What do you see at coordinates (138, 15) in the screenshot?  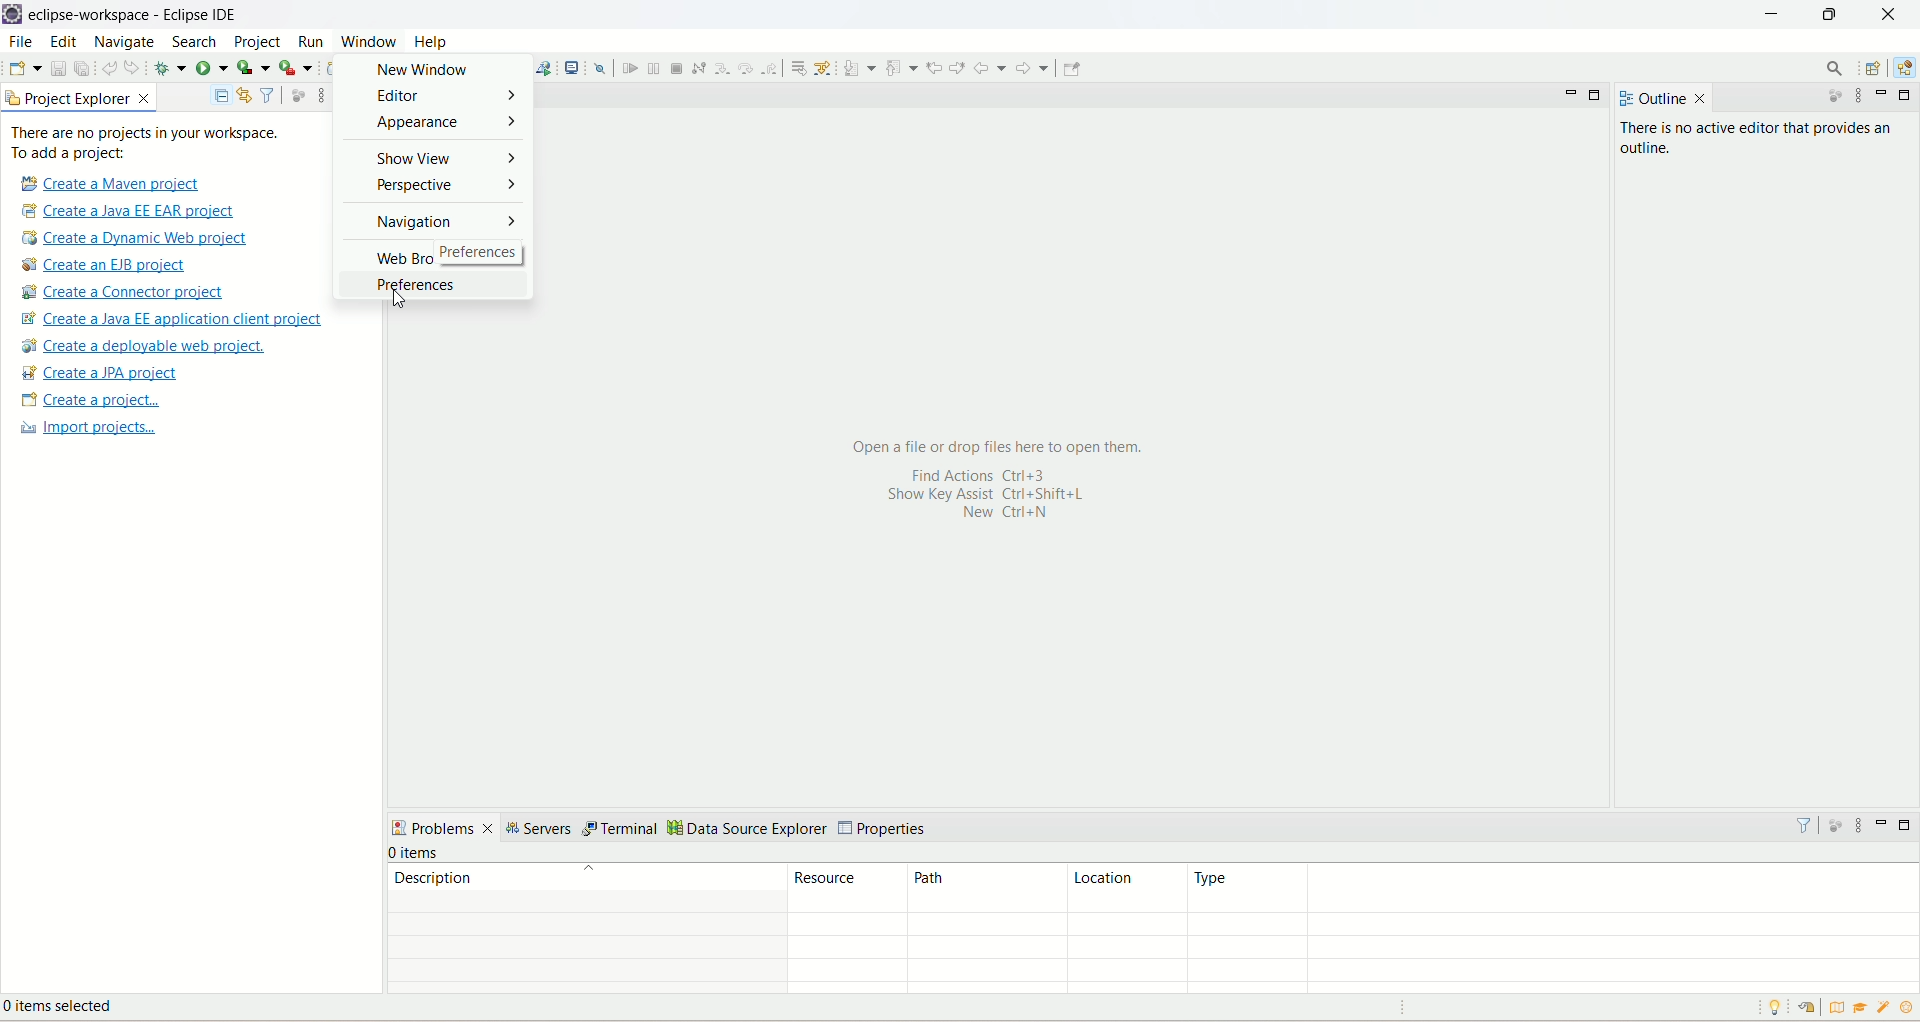 I see `eclipse workspace-Eclipse IDE` at bounding box center [138, 15].